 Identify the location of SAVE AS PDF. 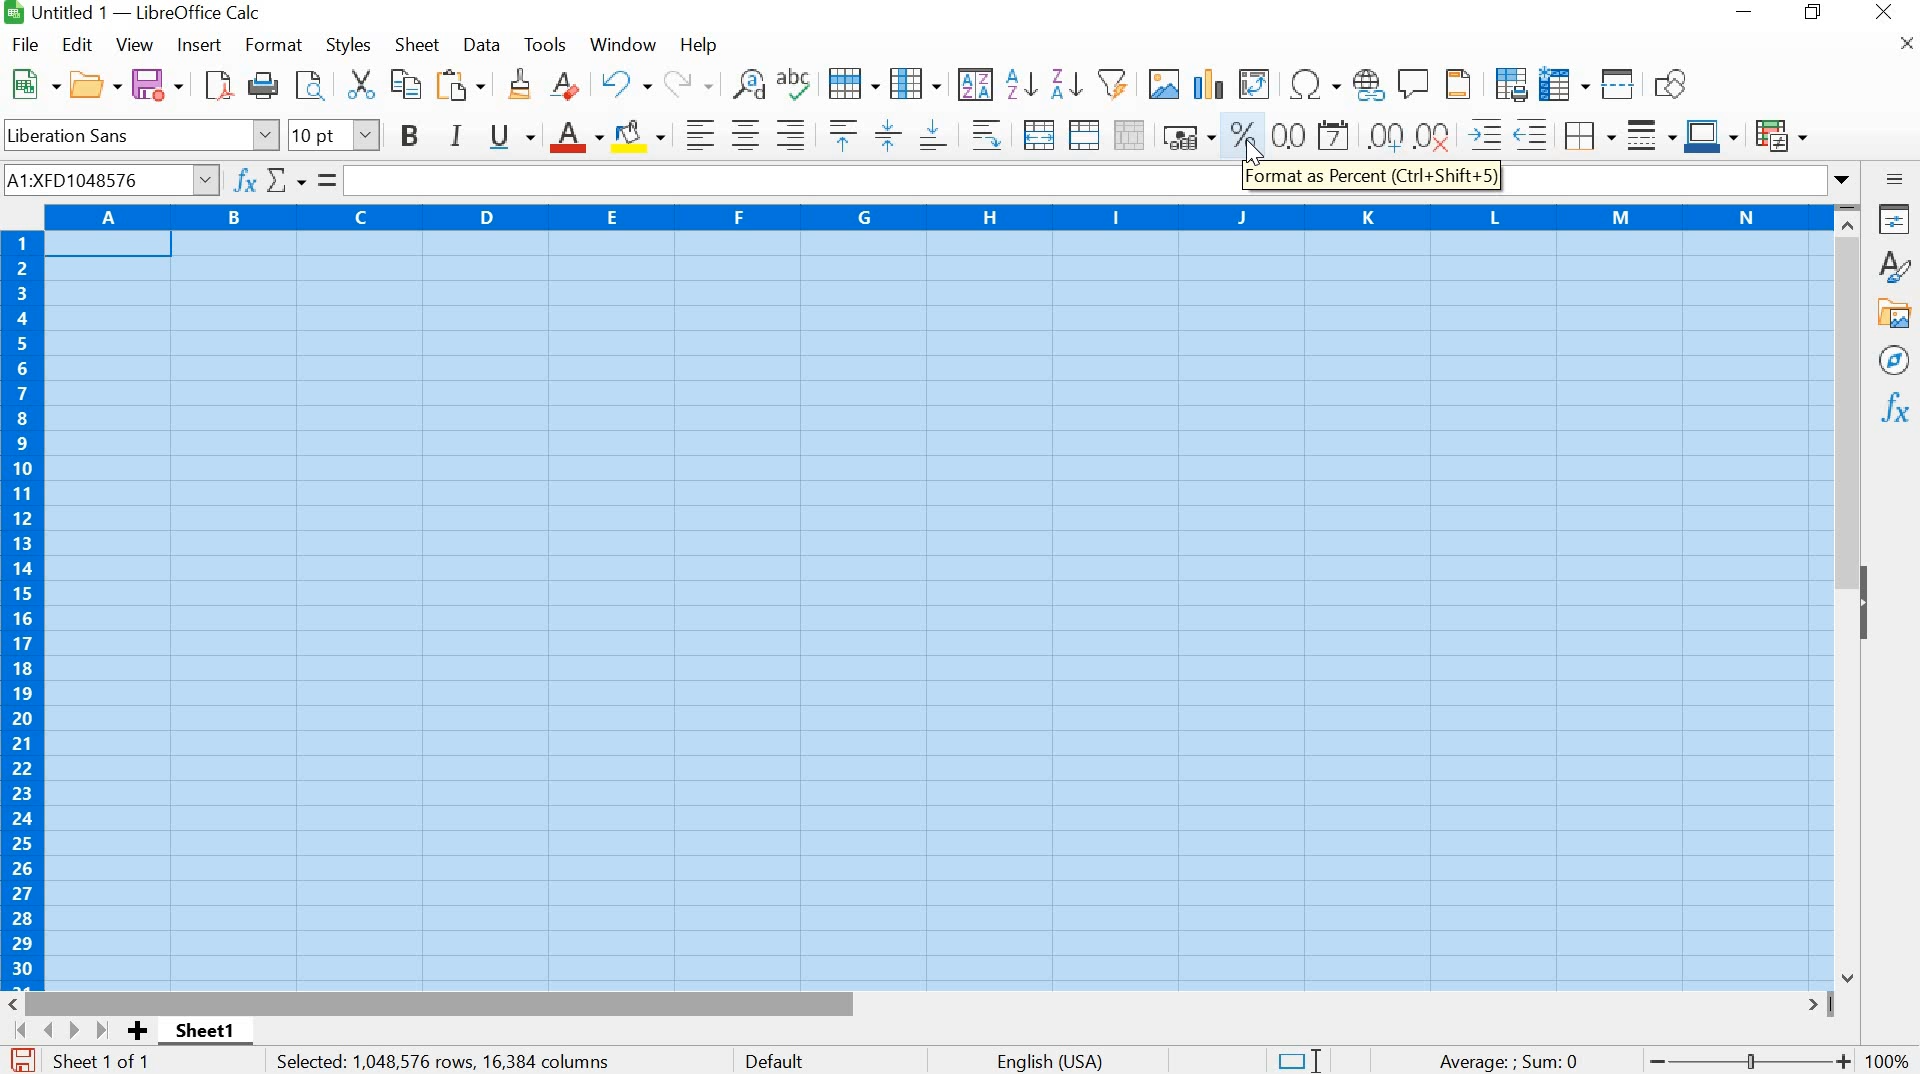
(215, 87).